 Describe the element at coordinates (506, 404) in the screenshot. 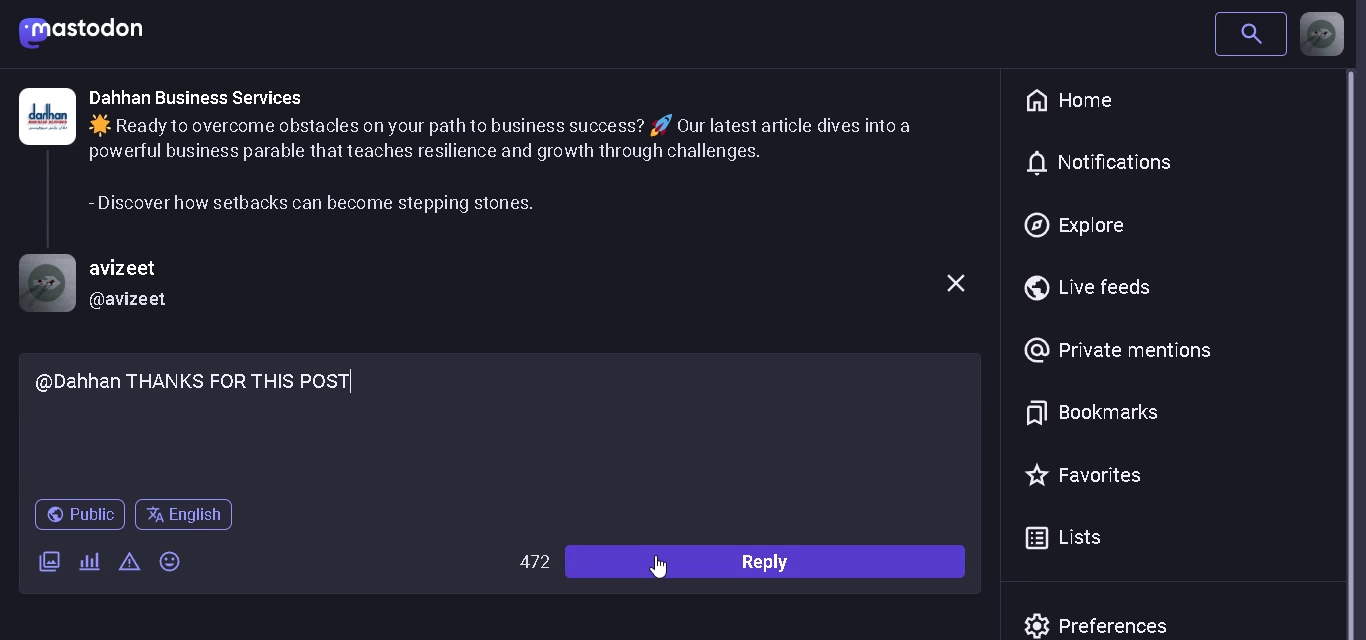

I see `typed comment` at that location.